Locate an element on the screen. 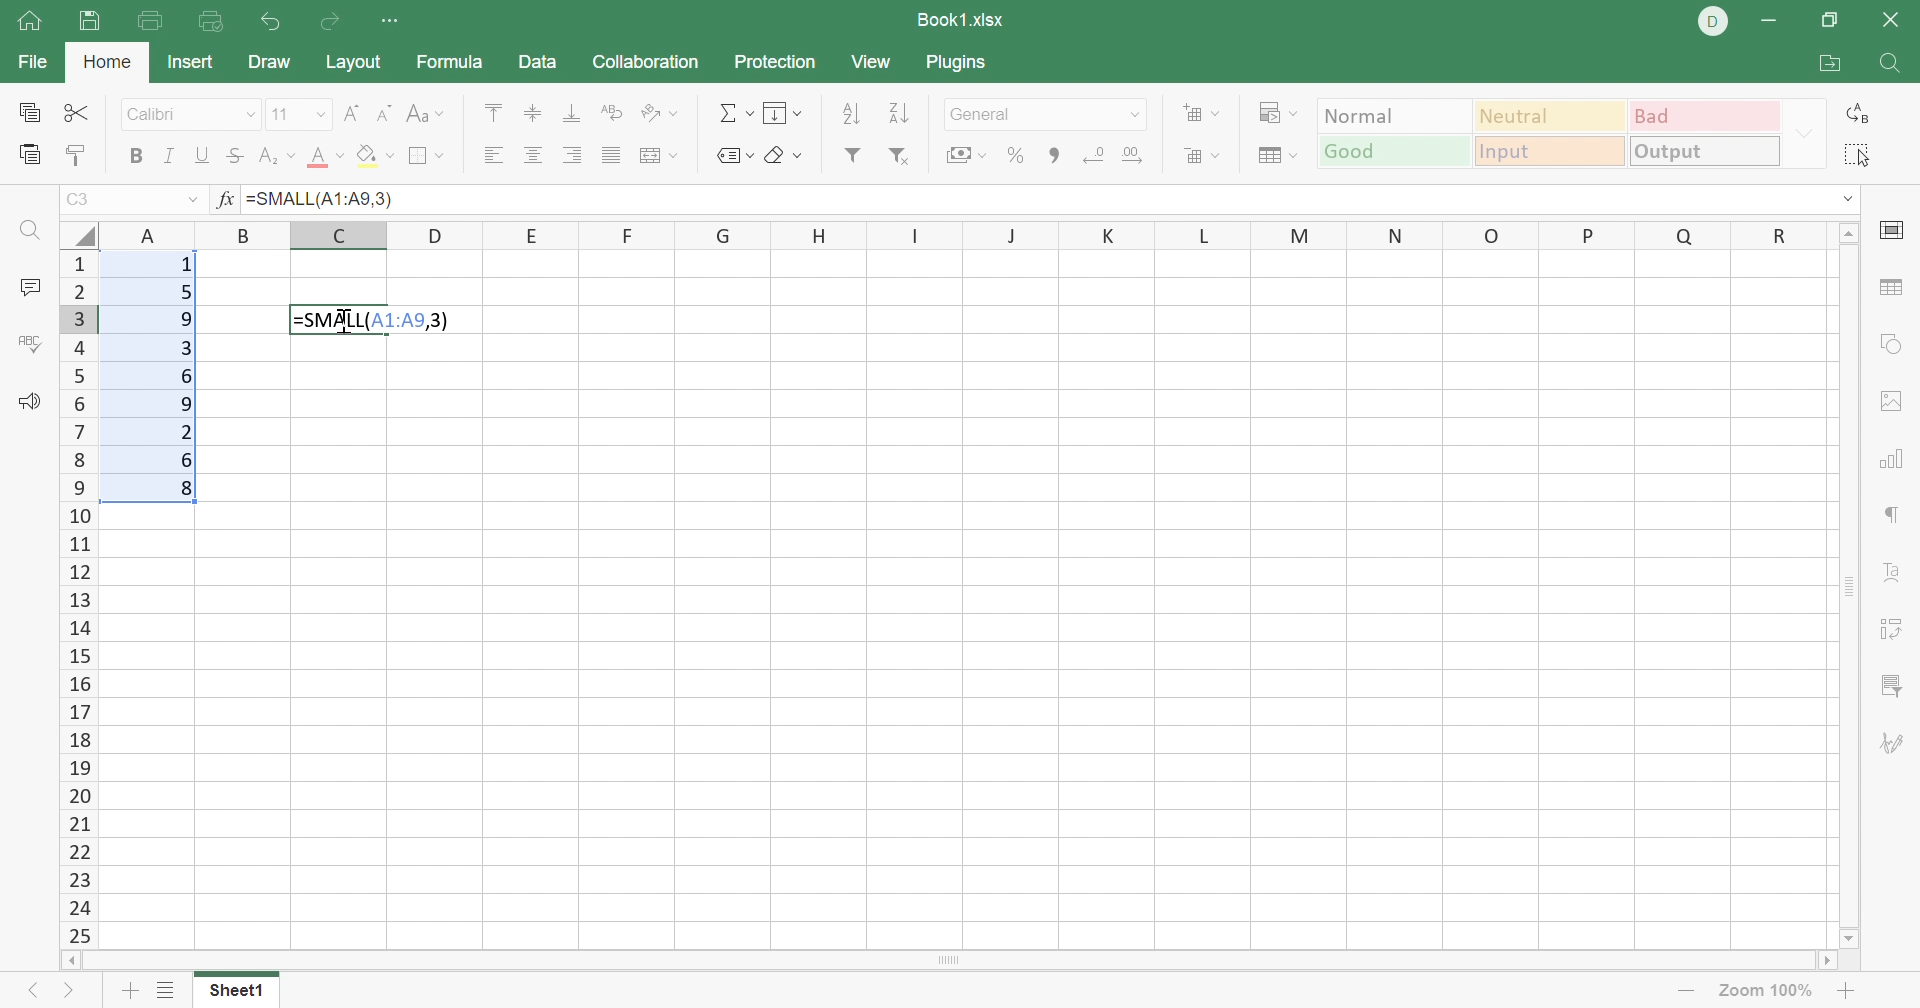 This screenshot has width=1920, height=1008. Cursor is located at coordinates (346, 321).